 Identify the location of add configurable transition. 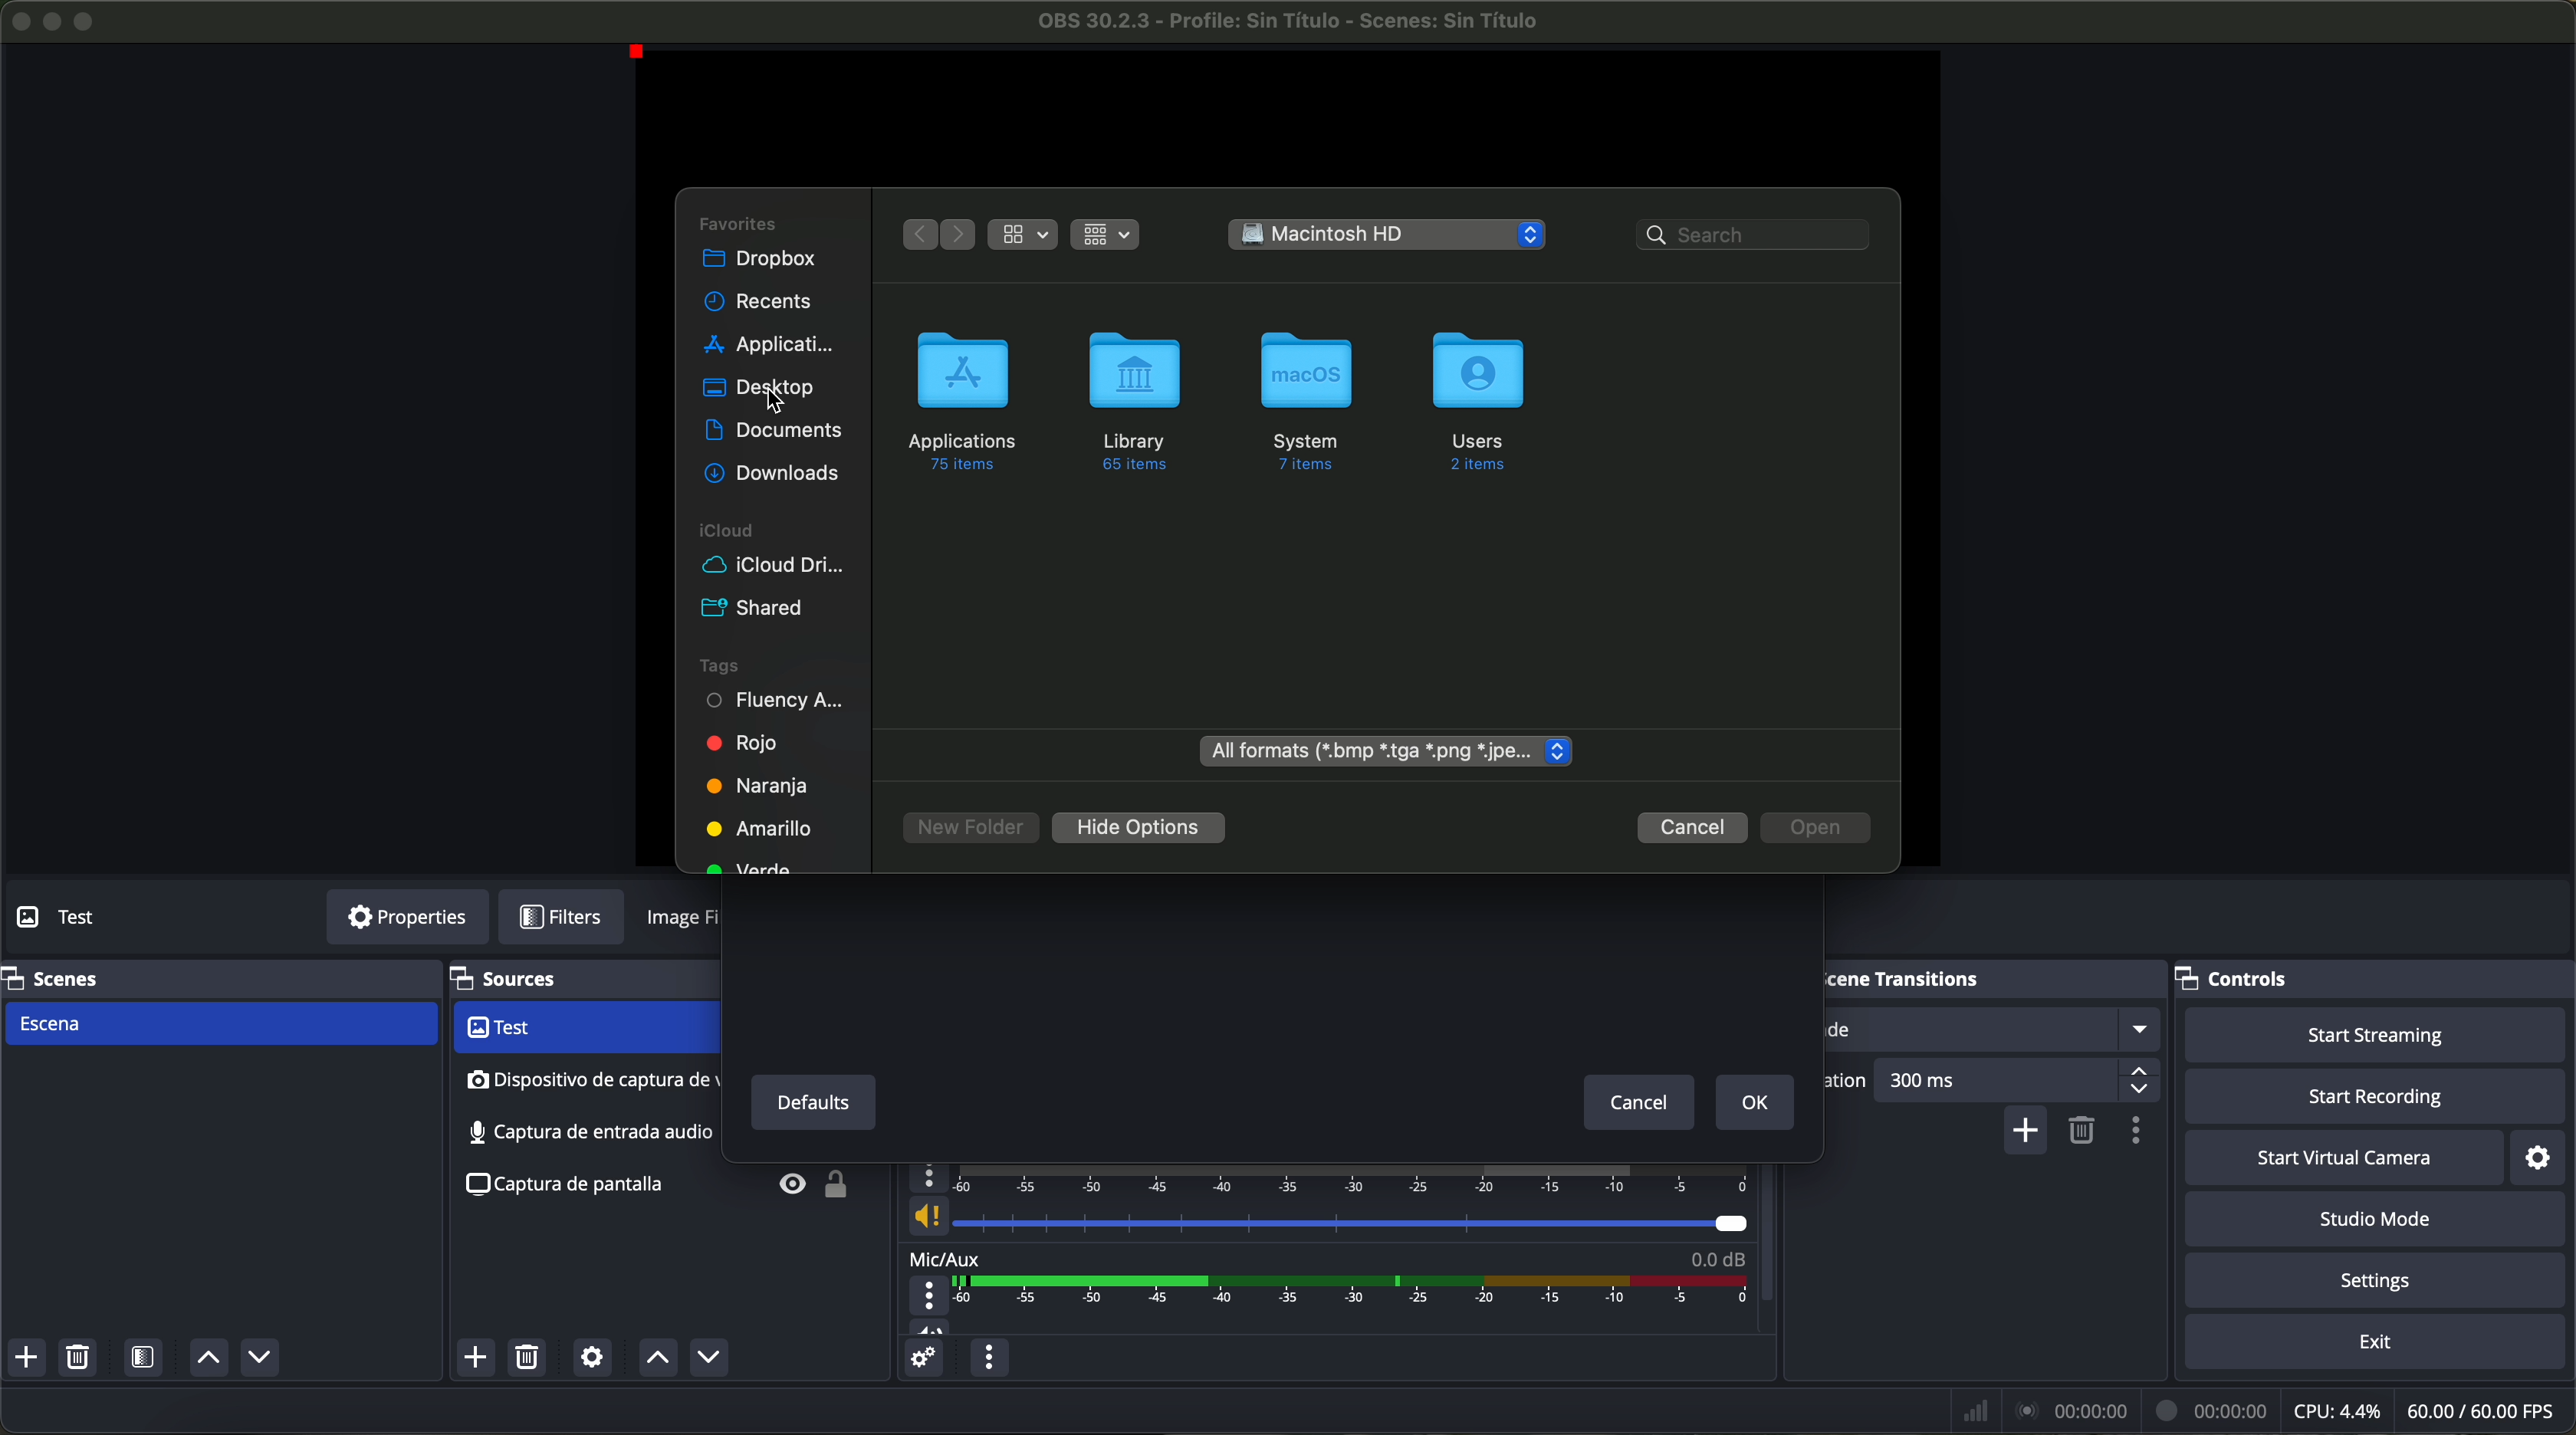
(2027, 1132).